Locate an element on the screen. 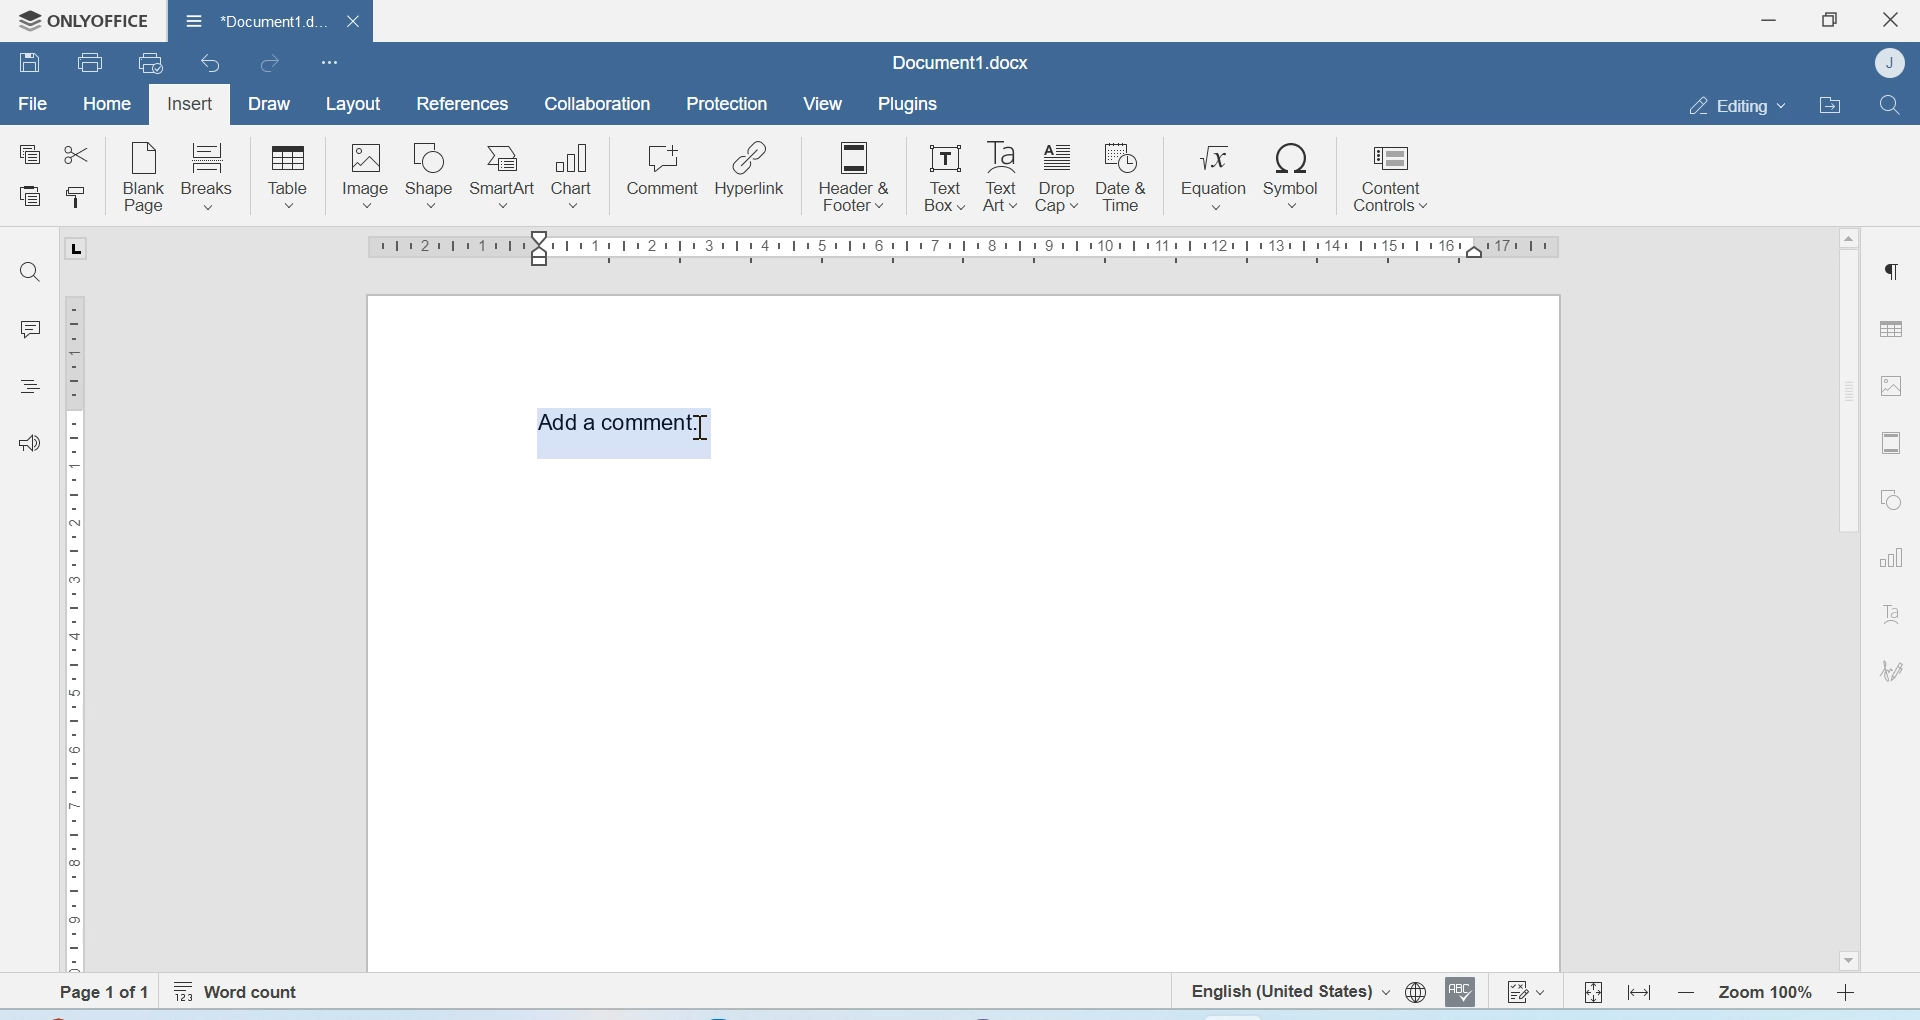 The height and width of the screenshot is (1020, 1920). Graphs is located at coordinates (1891, 558).